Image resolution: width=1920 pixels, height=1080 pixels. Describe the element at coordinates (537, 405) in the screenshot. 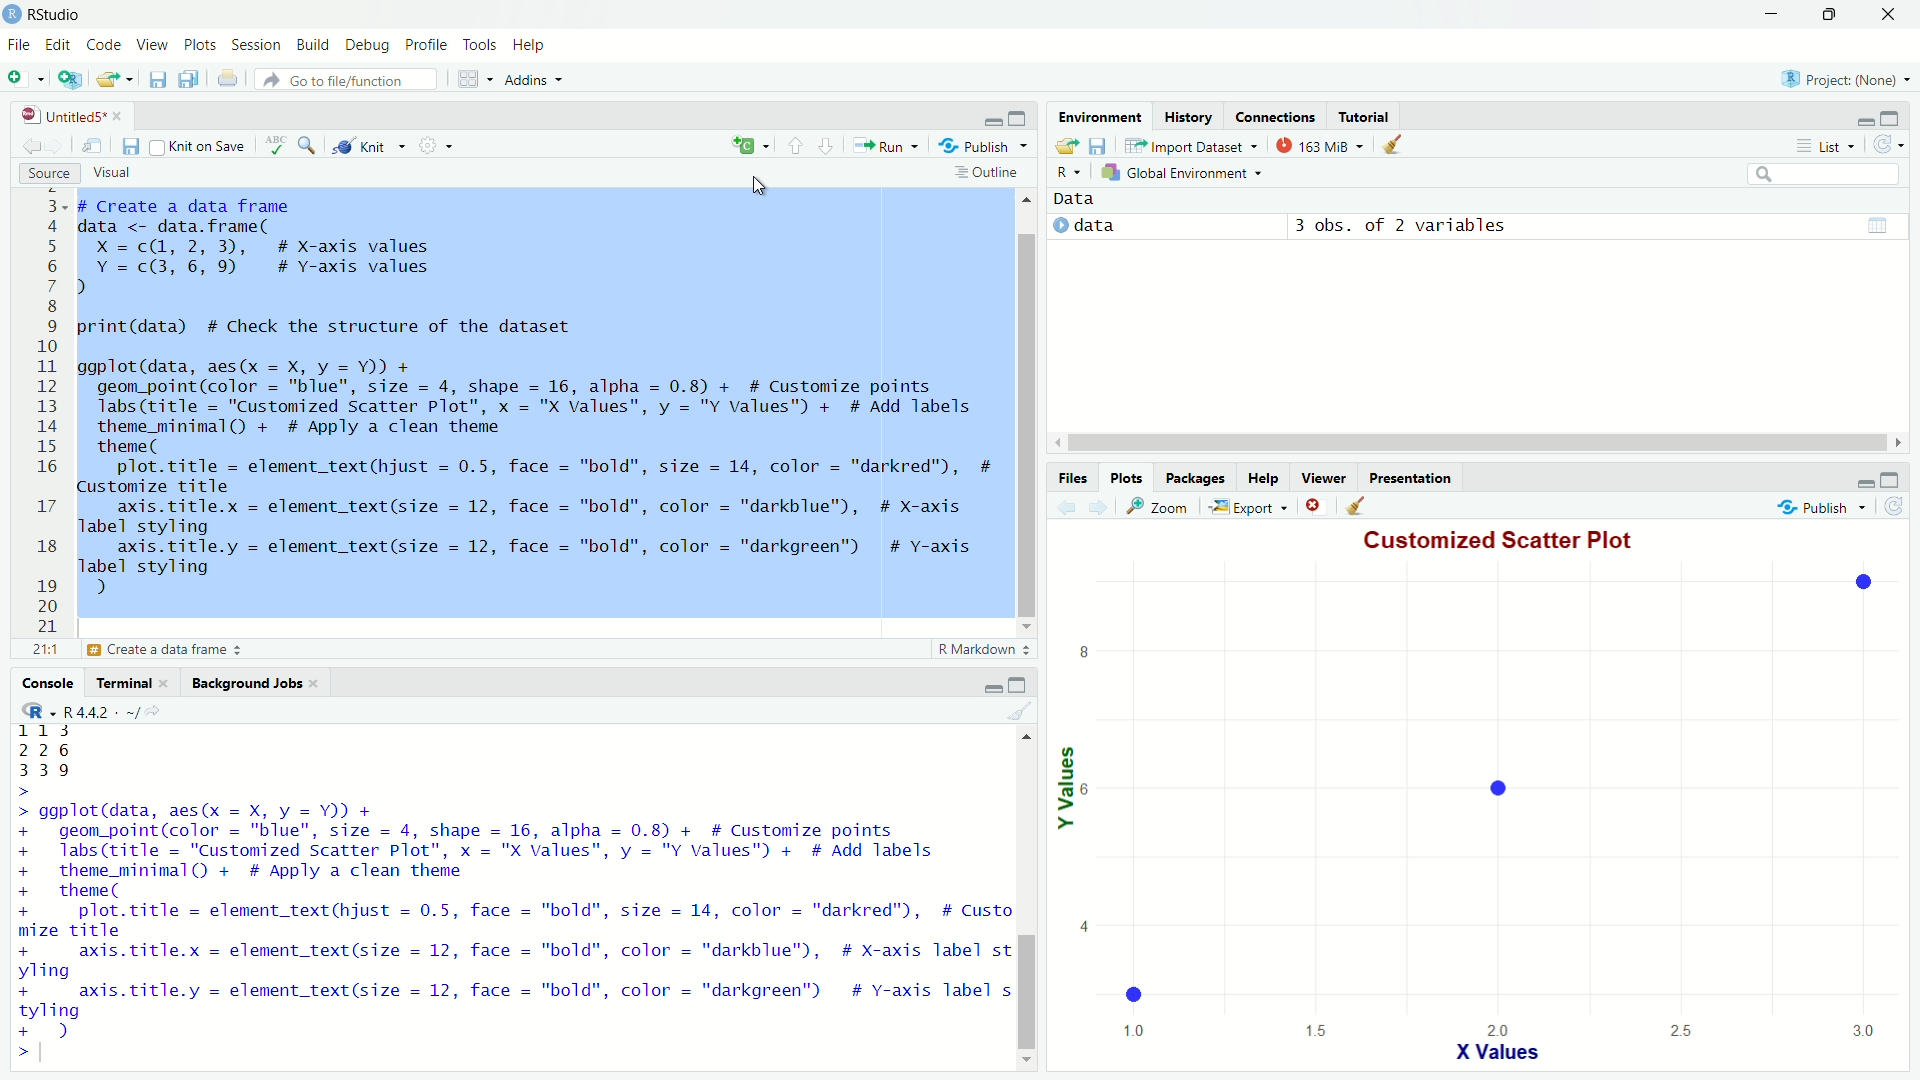

I see `# Create a data frame
data <- data.frame(
X =c@, 2, 3), # X-axis values
Y =c@, 6, 9) # Y-axis values
d
print(data) # Check the structure of the dataset 1
ggplot(data, aes(x = X, y = Y)) +
geom_point(color = "blue", size = 4, shape = 16, alpha = 0.8) + # Customize points
labs (title = "Customized Scatter Plot", x = "X values", y = "Y values") + # Add labels
theme_minimal() + # Apply a clean theme
theme (
plot.title = element_text(hjust = 0.5, face = "bold", size = 14, color = "darkred"), #
Customize title
axis.title.x = element_text(size = 12, face = "bold", color = "darkblue"), # X-axis
label styling
axis.title.y = element_text(size = 12, face = "bold", color = "darkgreen") # Y-axis
label styling
d` at that location.